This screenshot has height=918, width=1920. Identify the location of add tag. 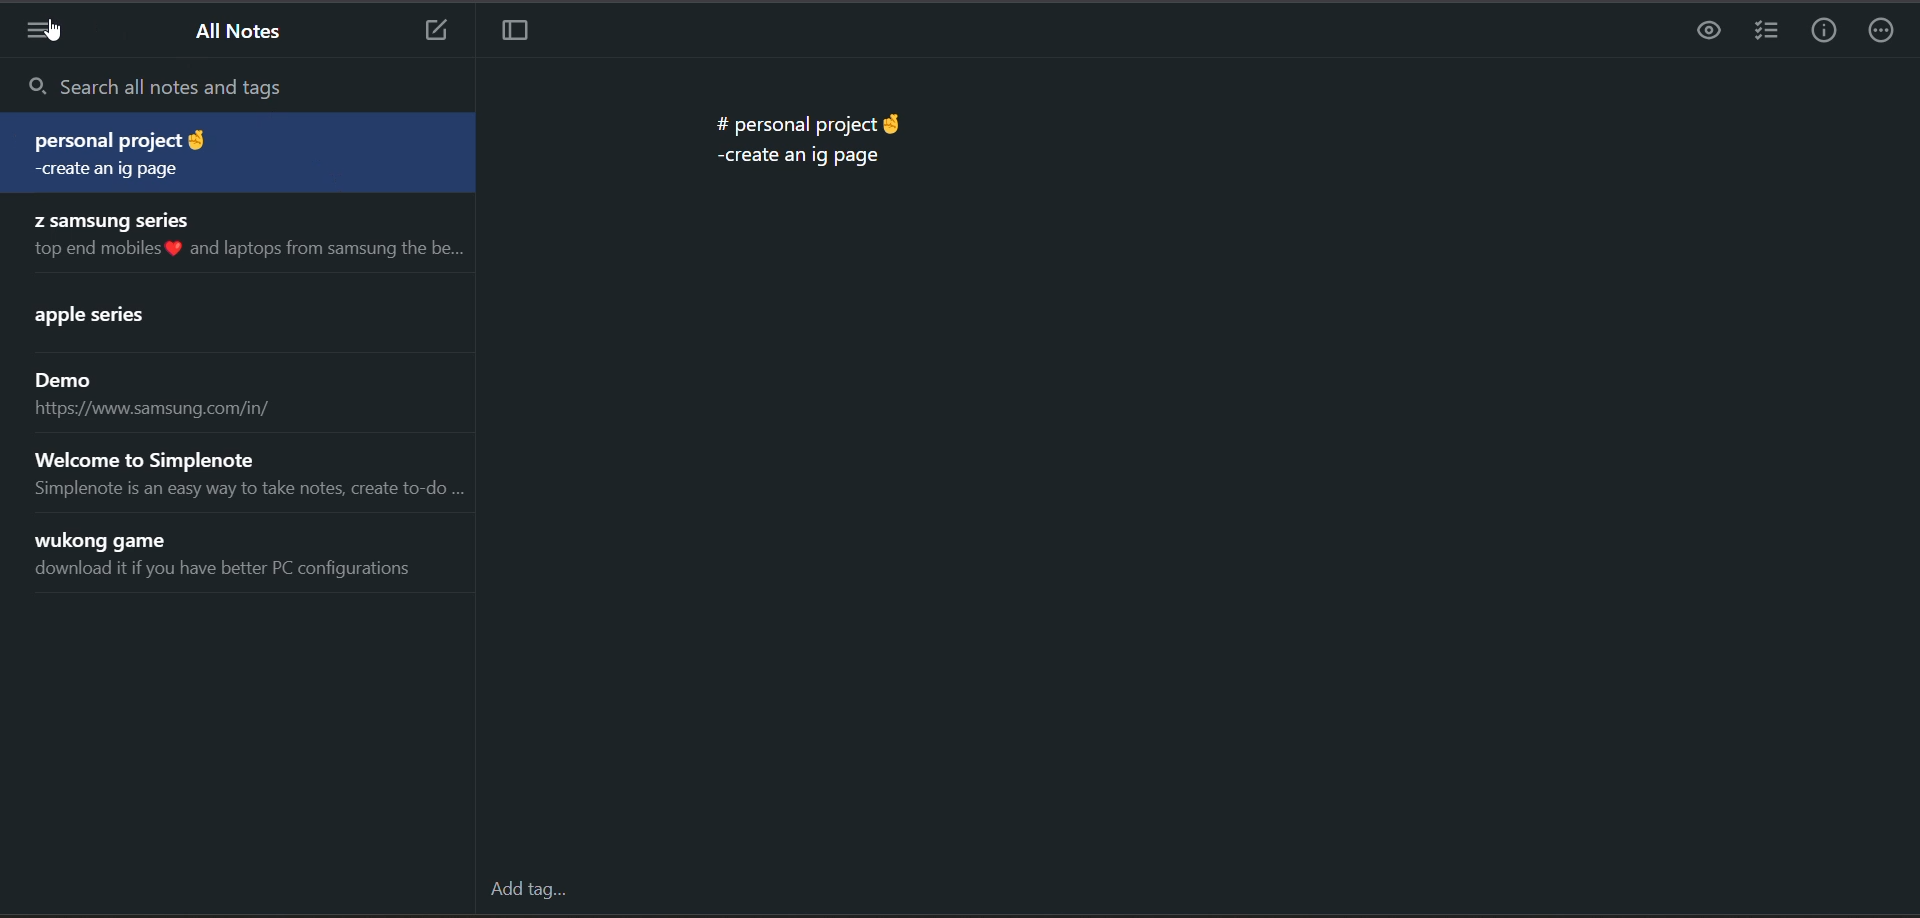
(531, 894).